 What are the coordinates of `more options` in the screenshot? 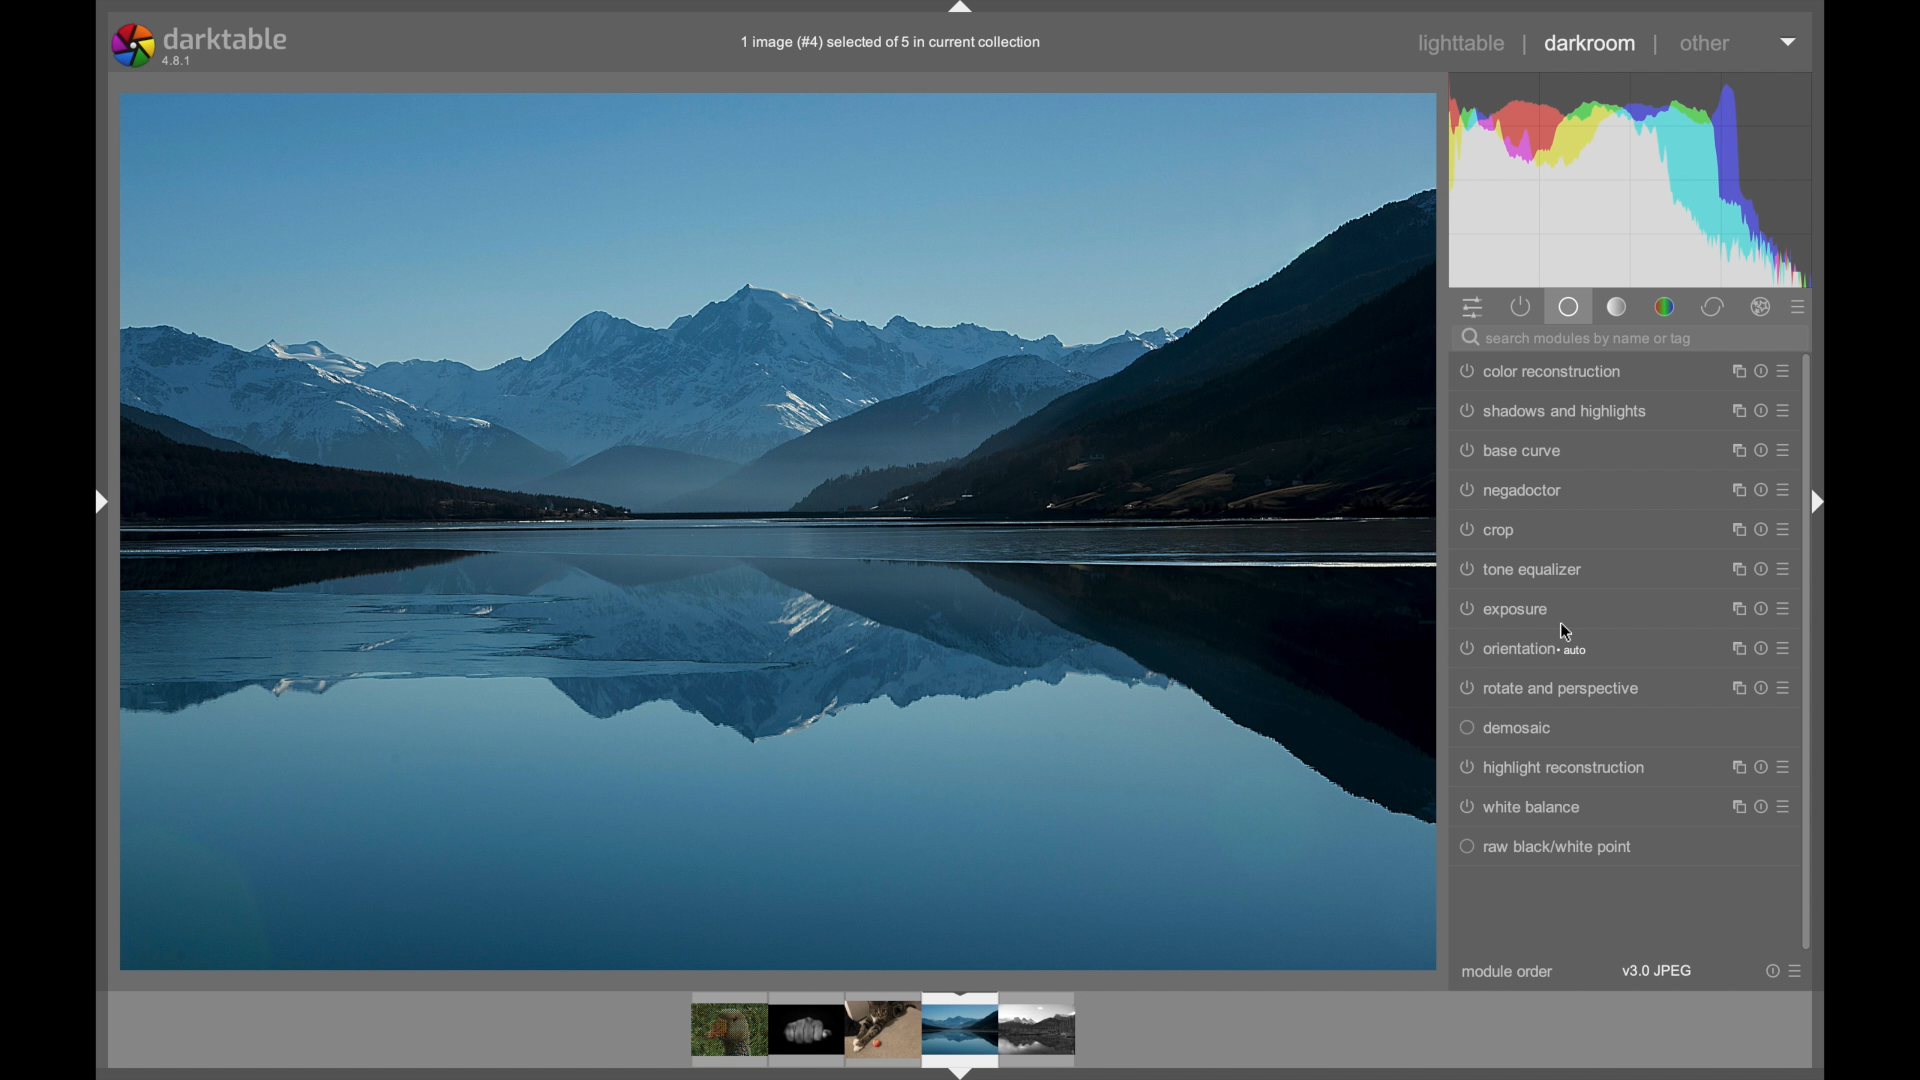 It's located at (1762, 371).